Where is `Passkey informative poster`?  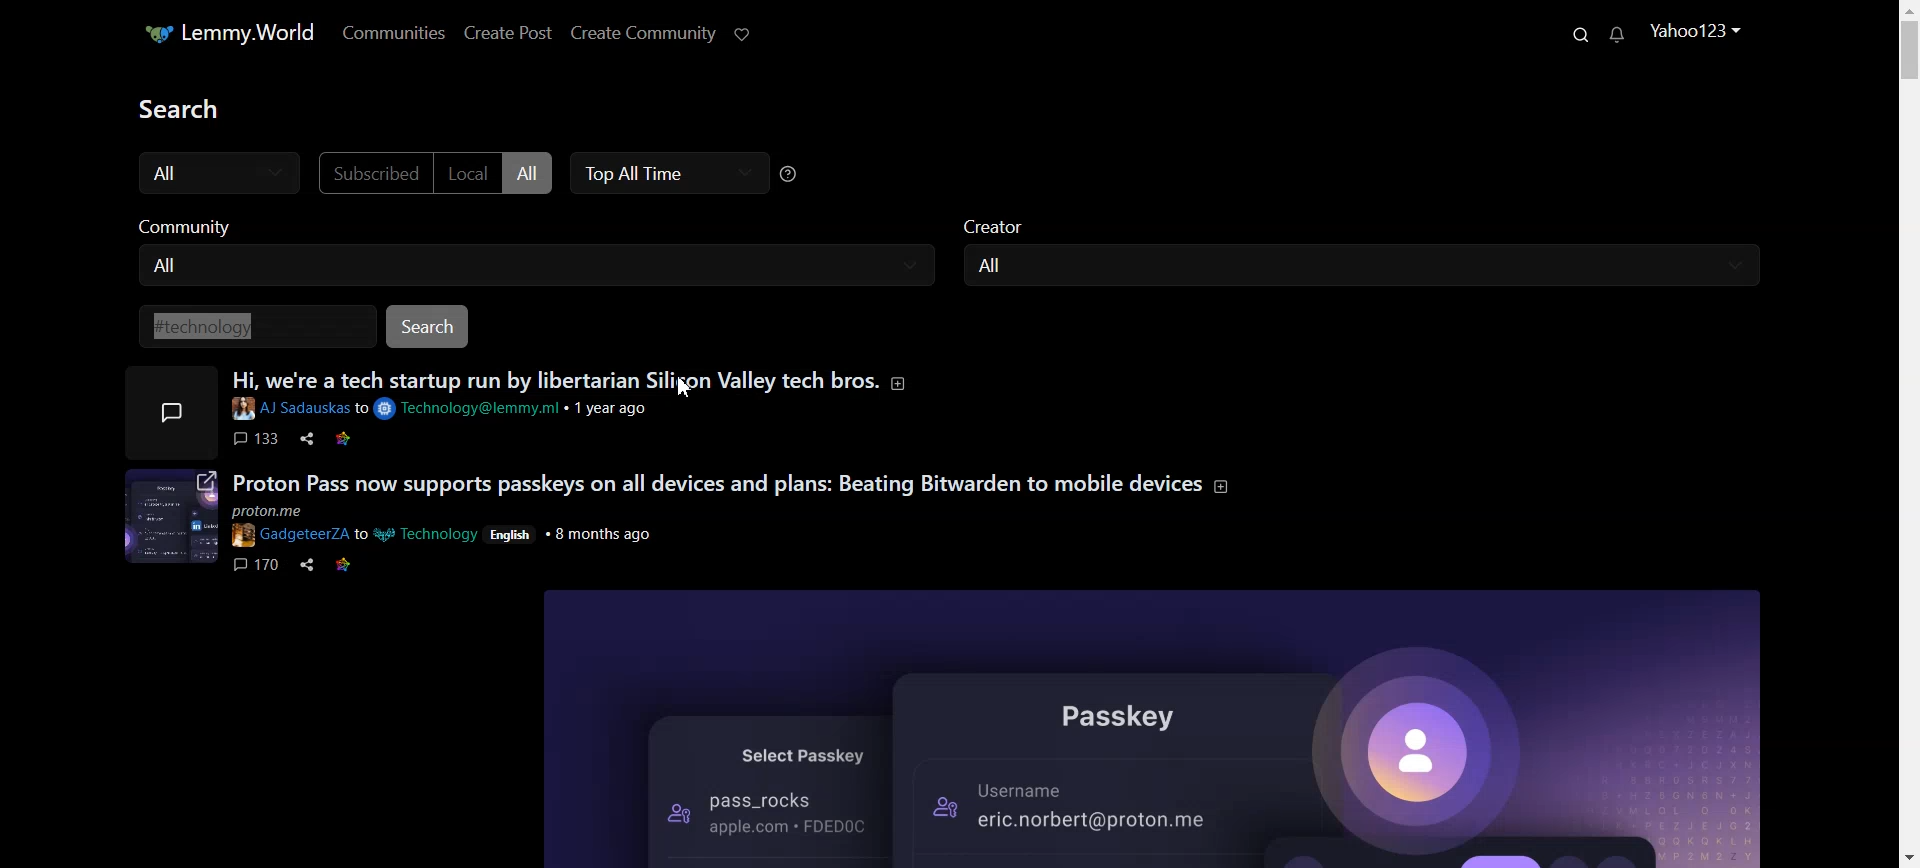
Passkey informative poster is located at coordinates (1159, 727).